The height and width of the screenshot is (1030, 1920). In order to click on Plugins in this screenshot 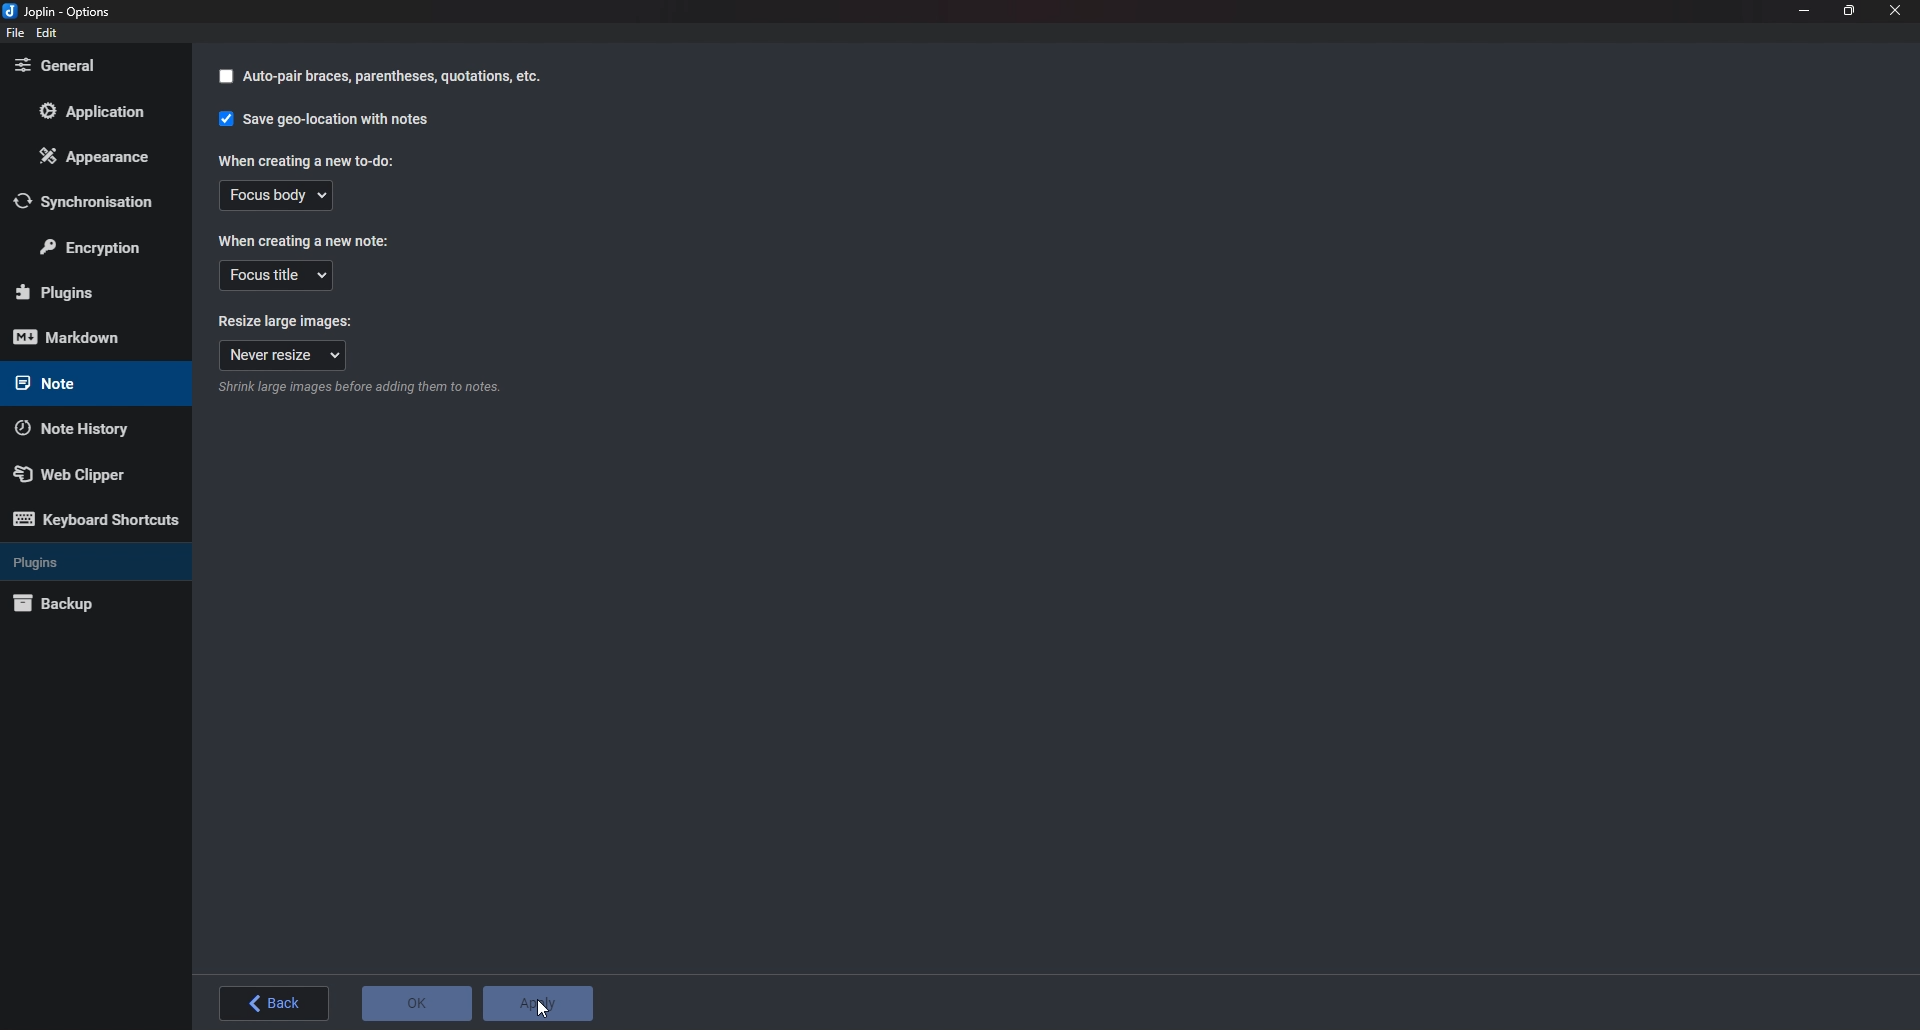, I will do `click(86, 292)`.